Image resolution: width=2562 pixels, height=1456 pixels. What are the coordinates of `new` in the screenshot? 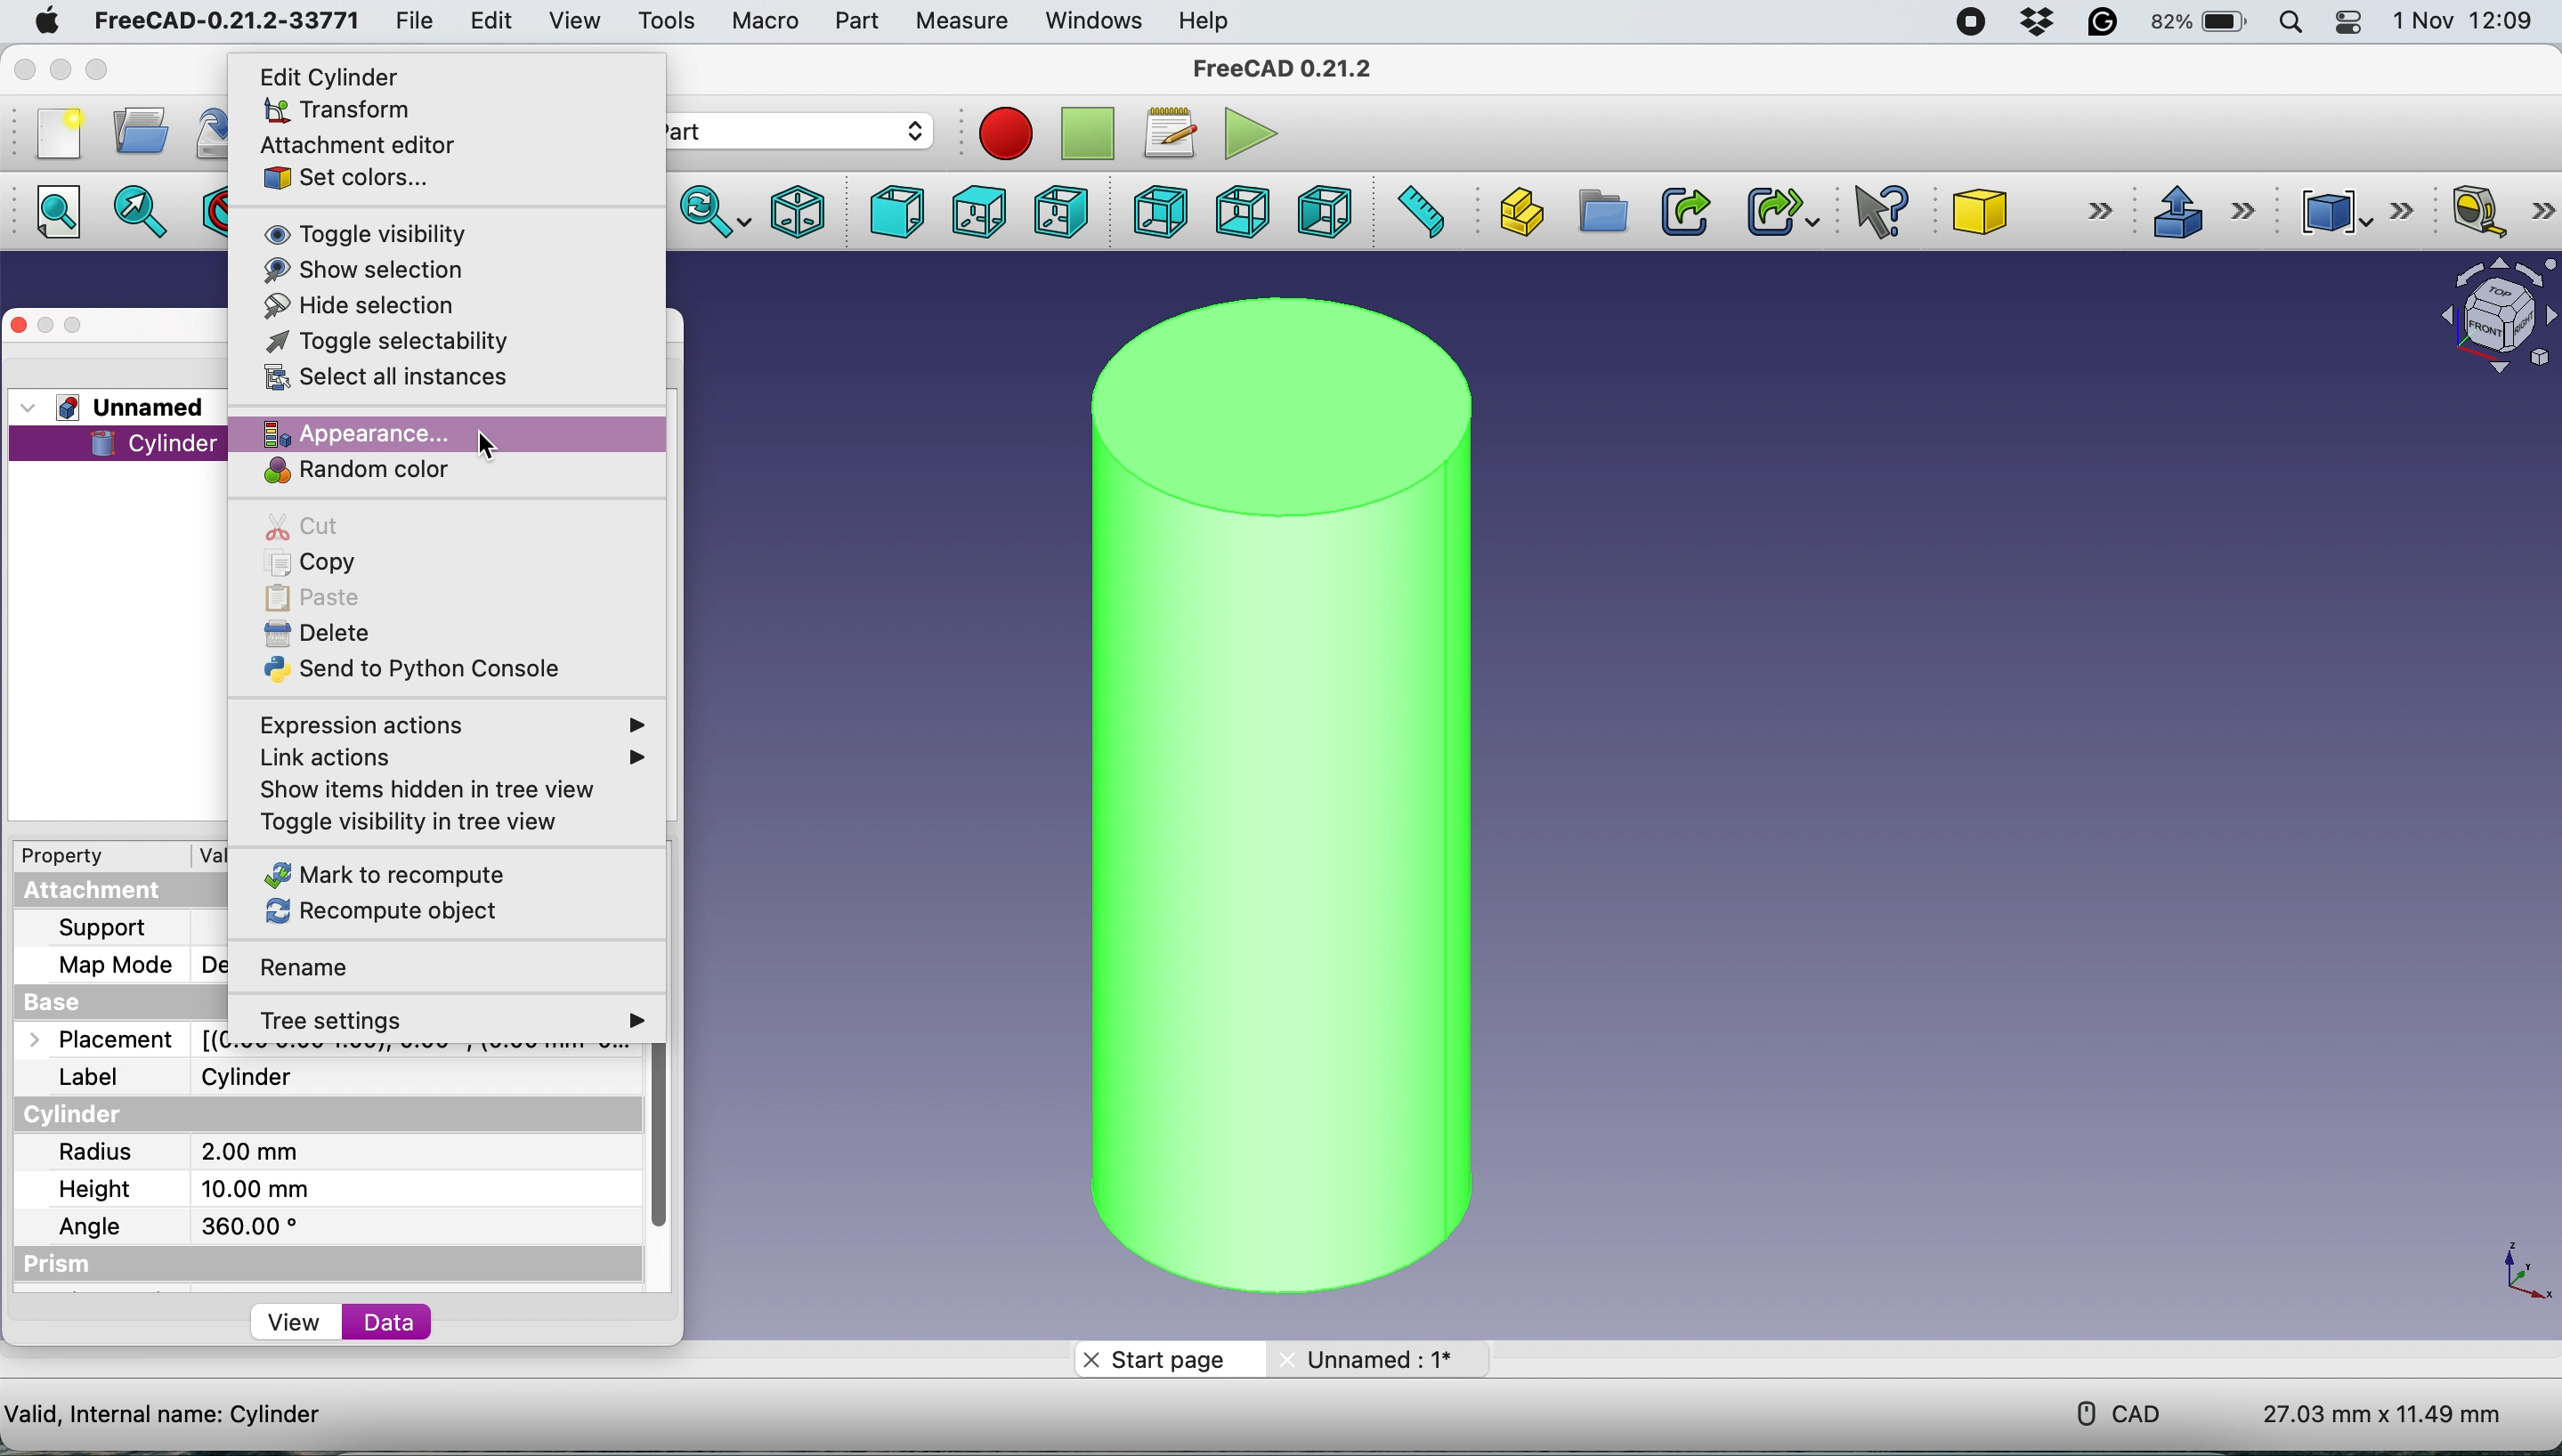 It's located at (60, 136).